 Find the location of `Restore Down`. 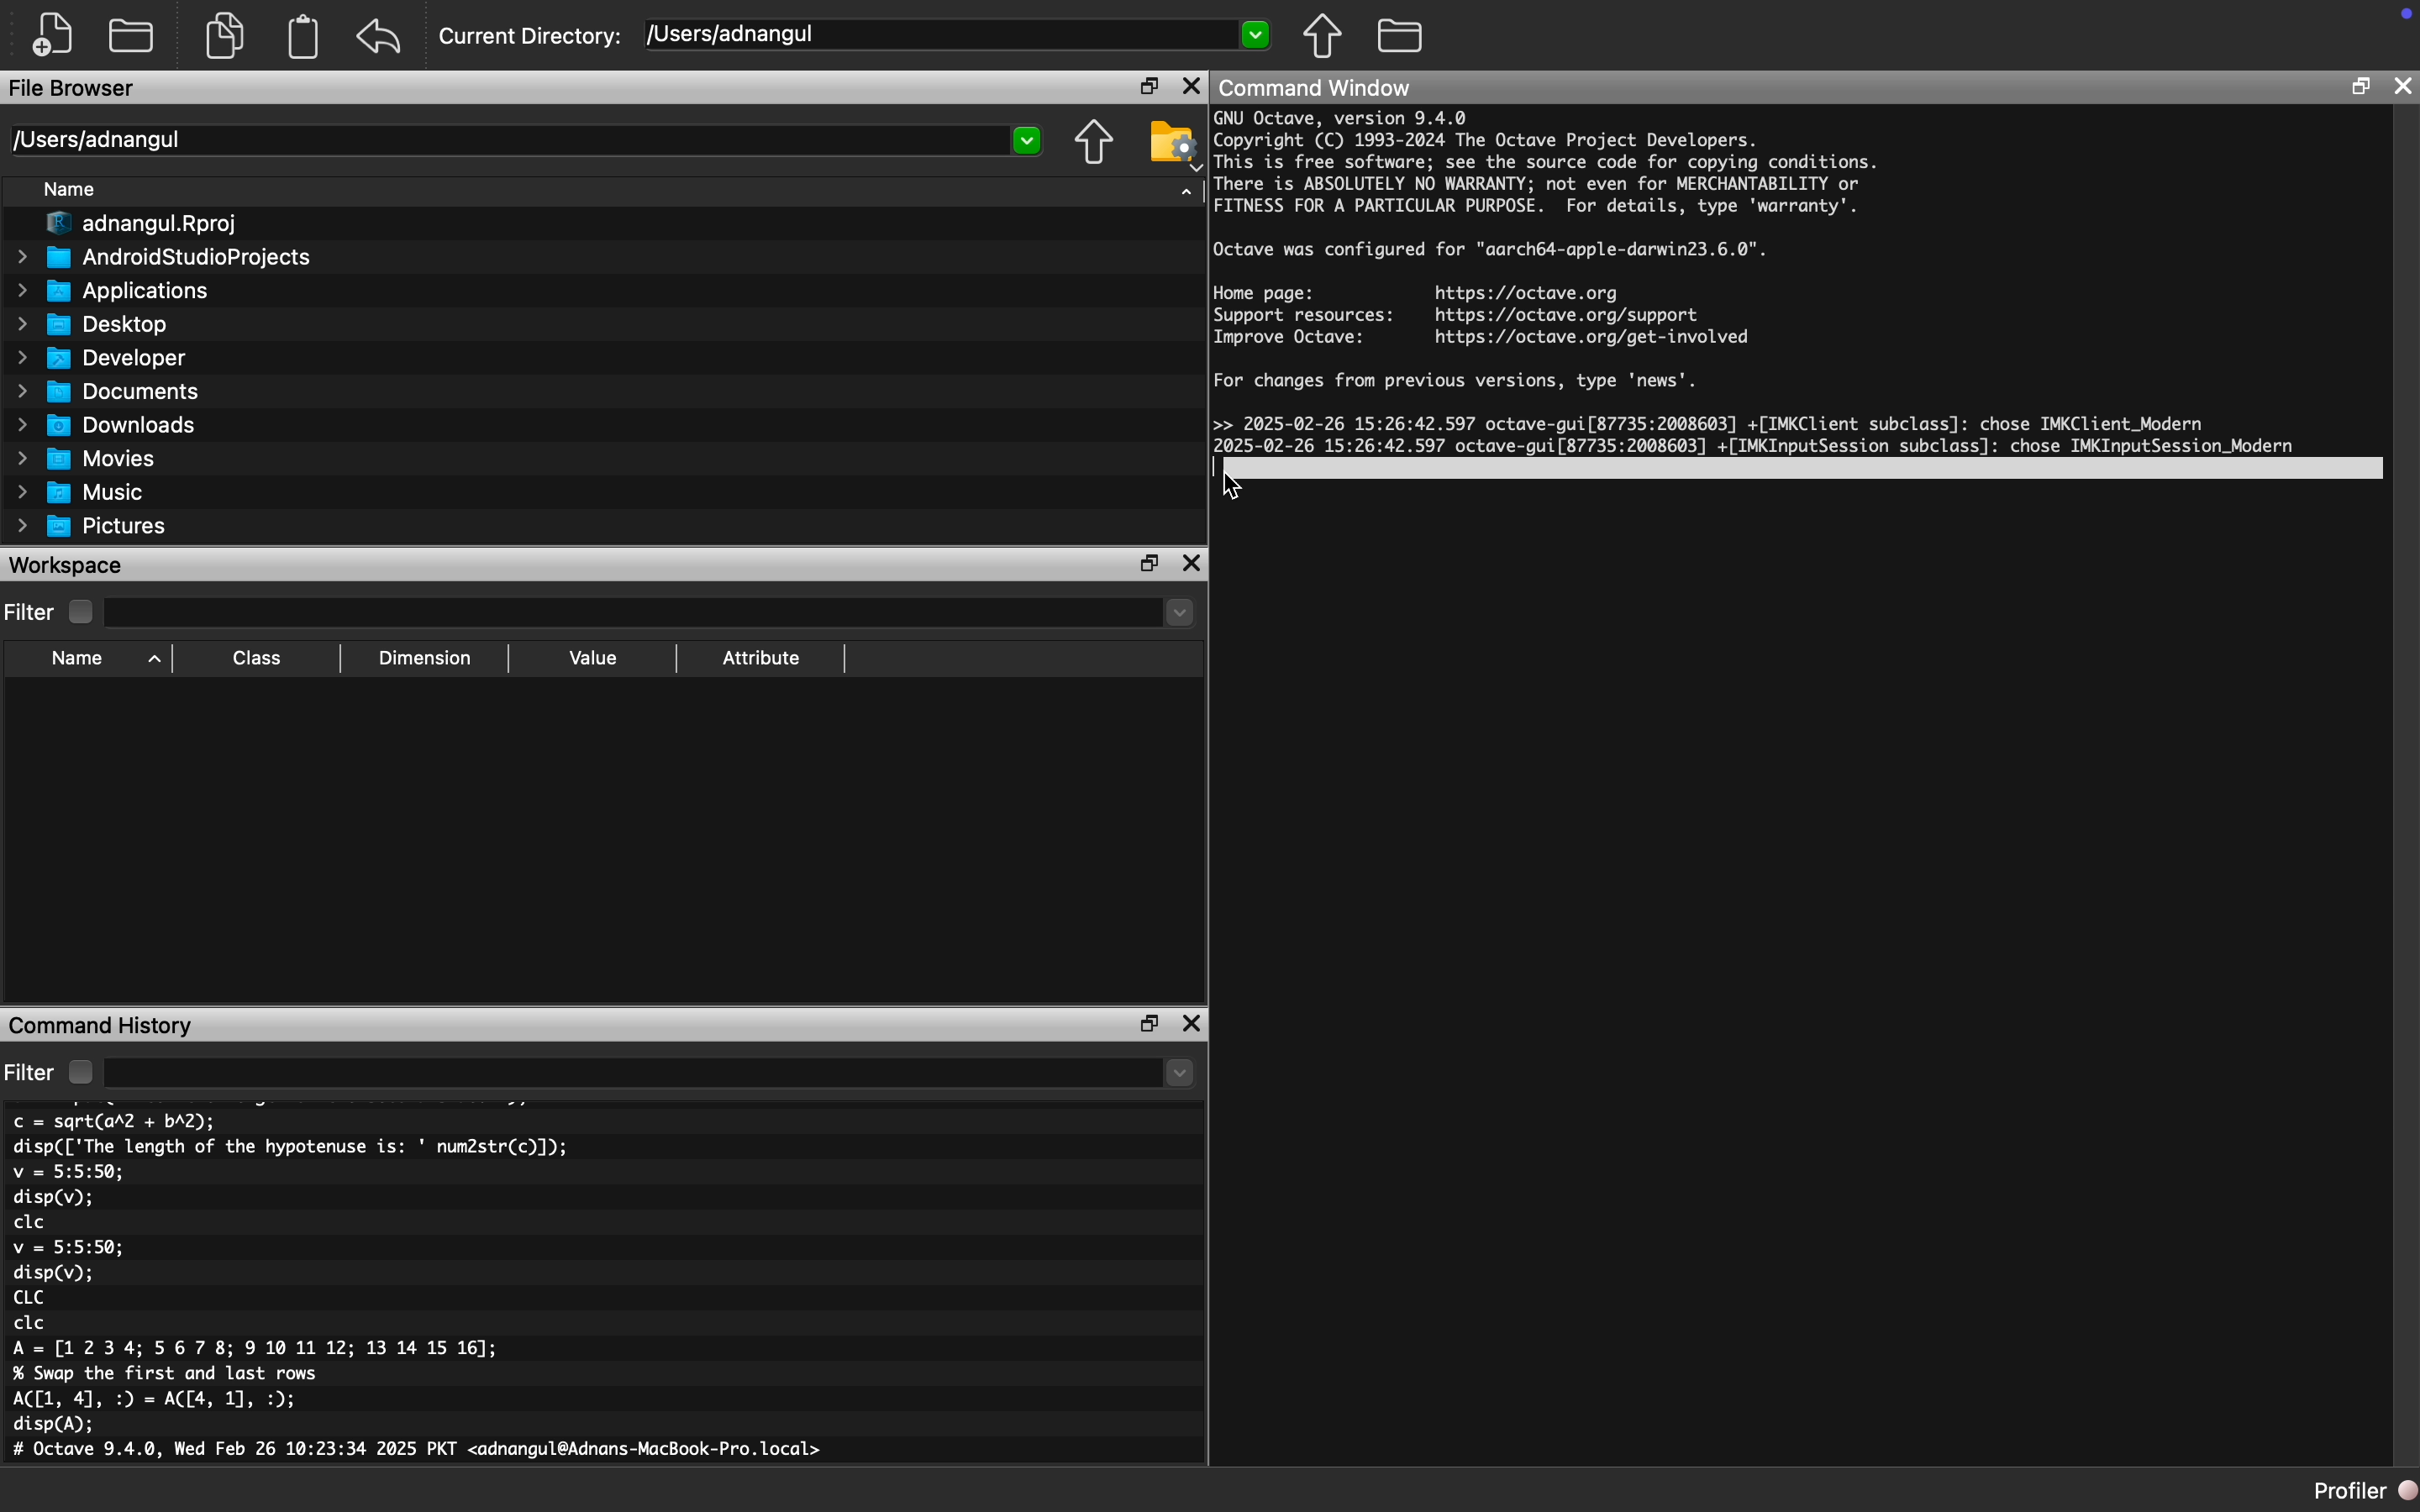

Restore Down is located at coordinates (2361, 89).